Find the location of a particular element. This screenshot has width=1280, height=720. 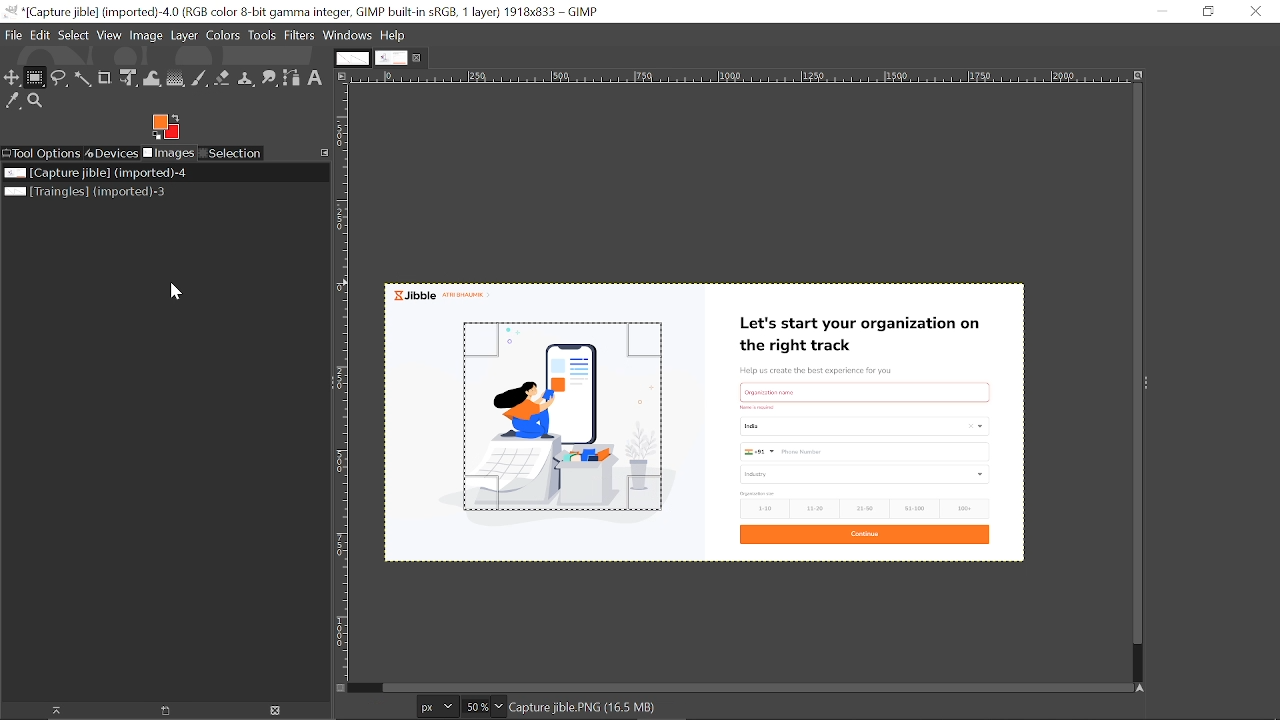

Current window is located at coordinates (303, 11).